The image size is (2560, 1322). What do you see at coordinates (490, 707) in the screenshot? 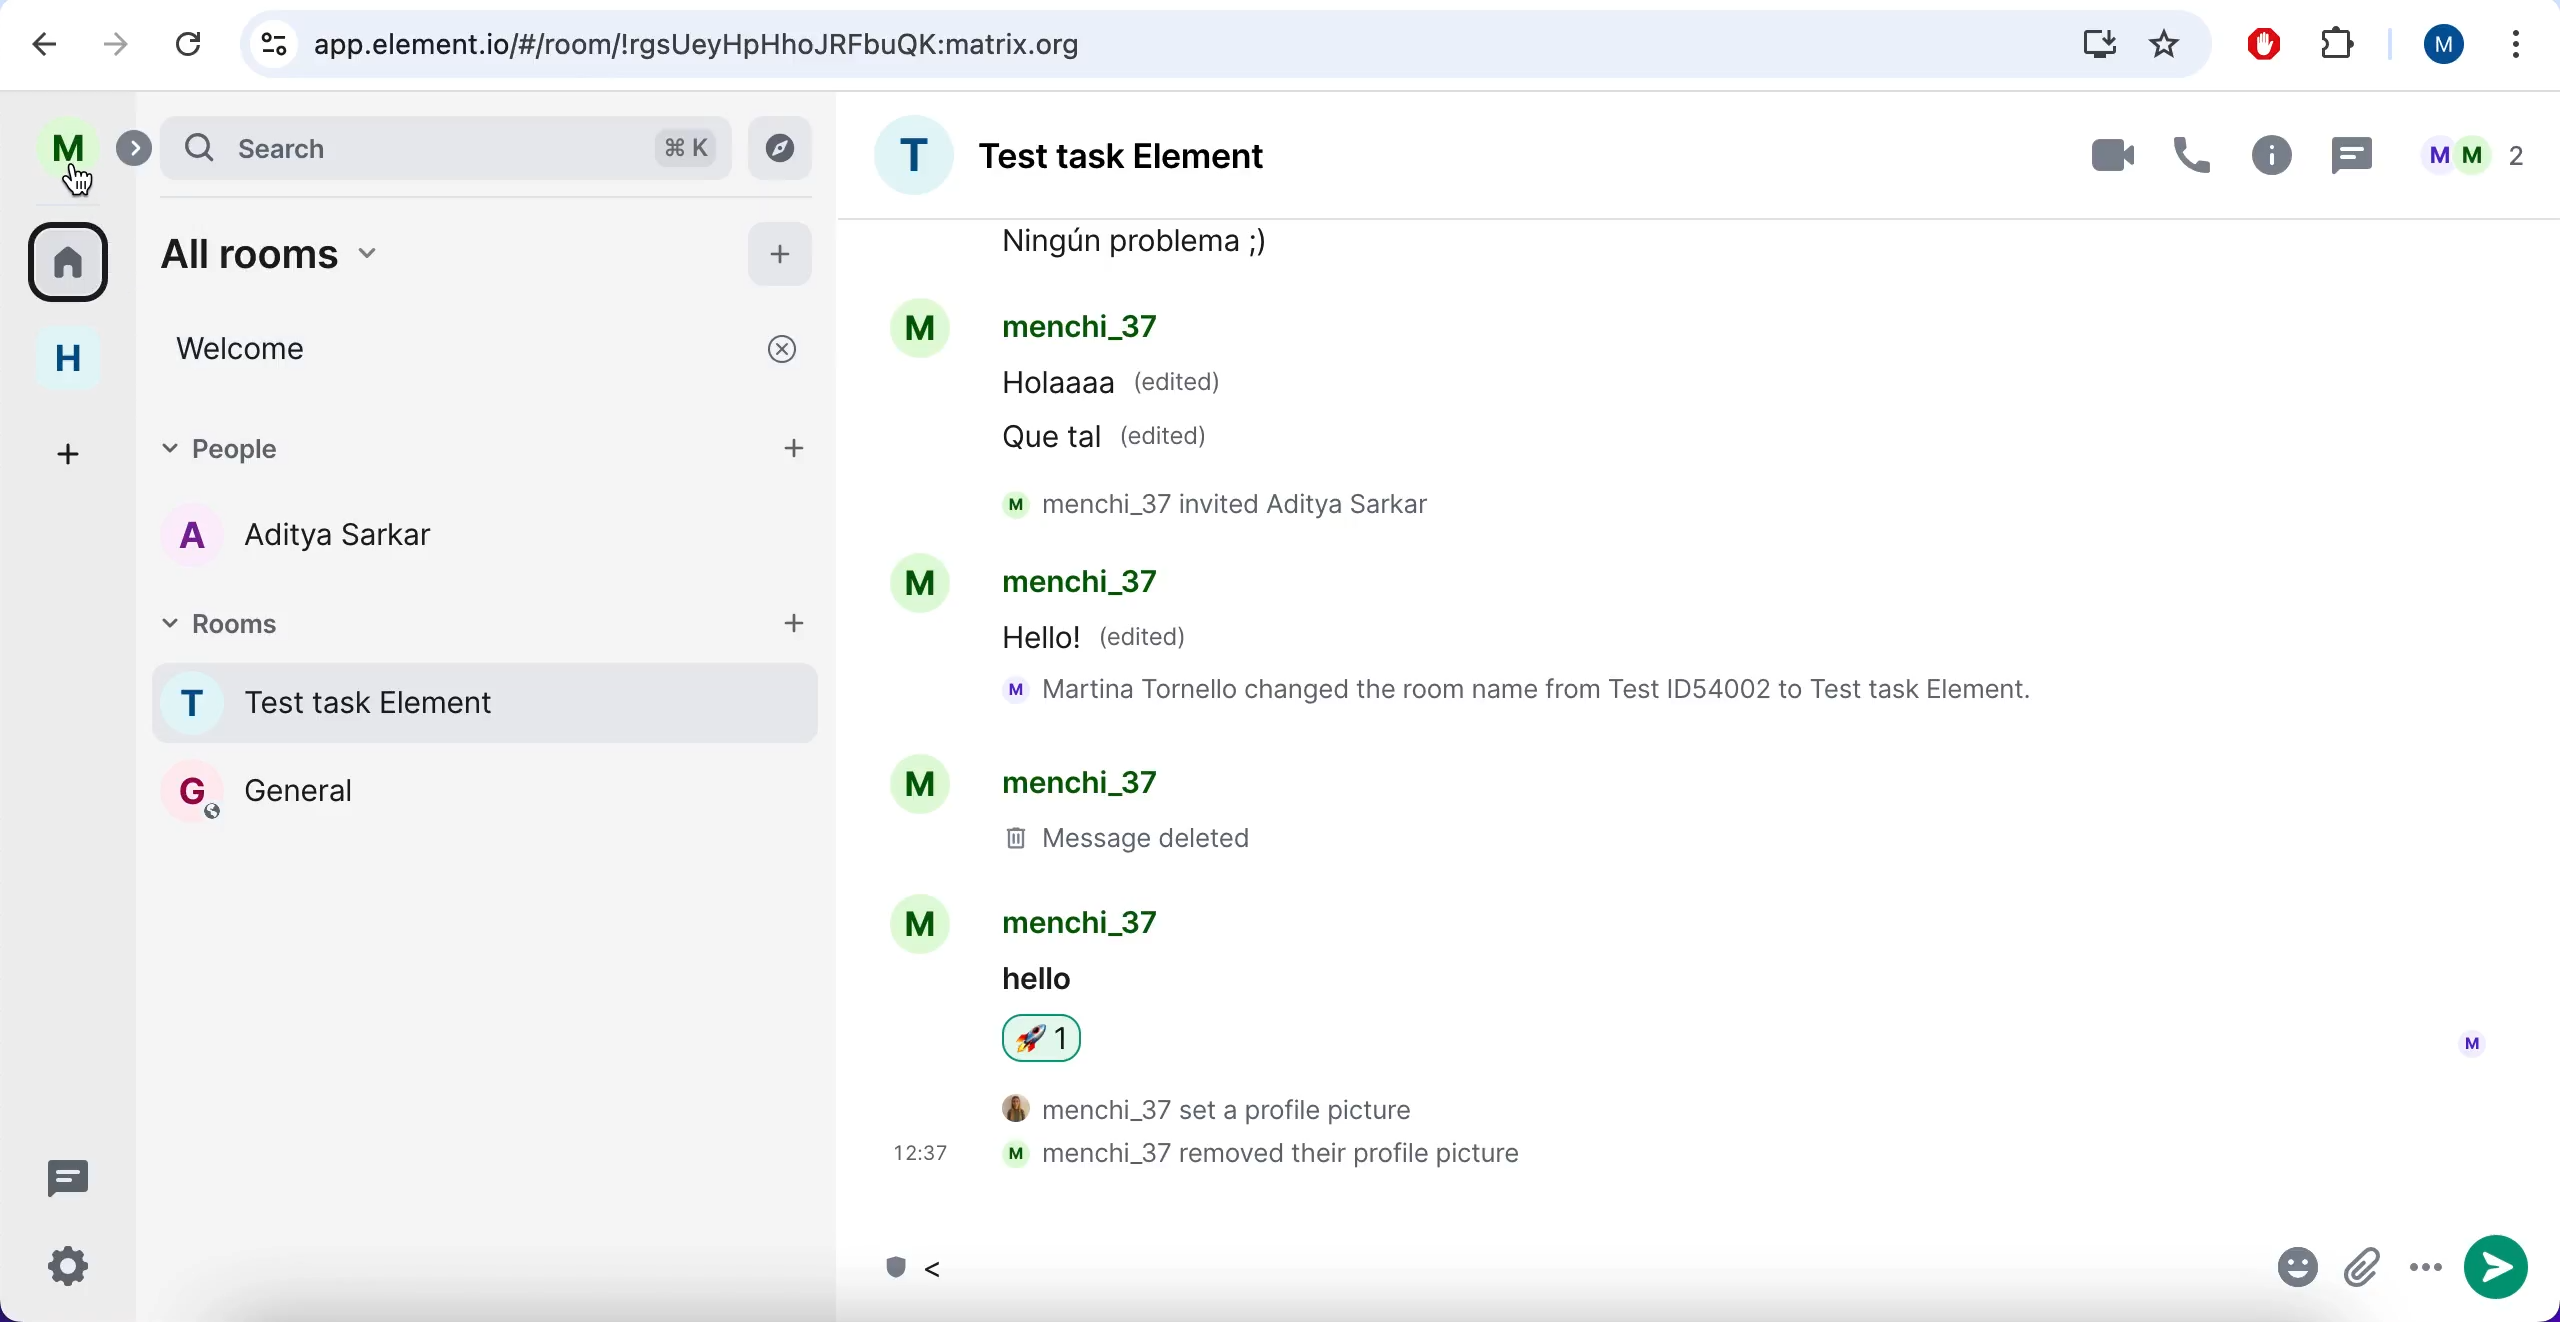
I see `chat room` at bounding box center [490, 707].